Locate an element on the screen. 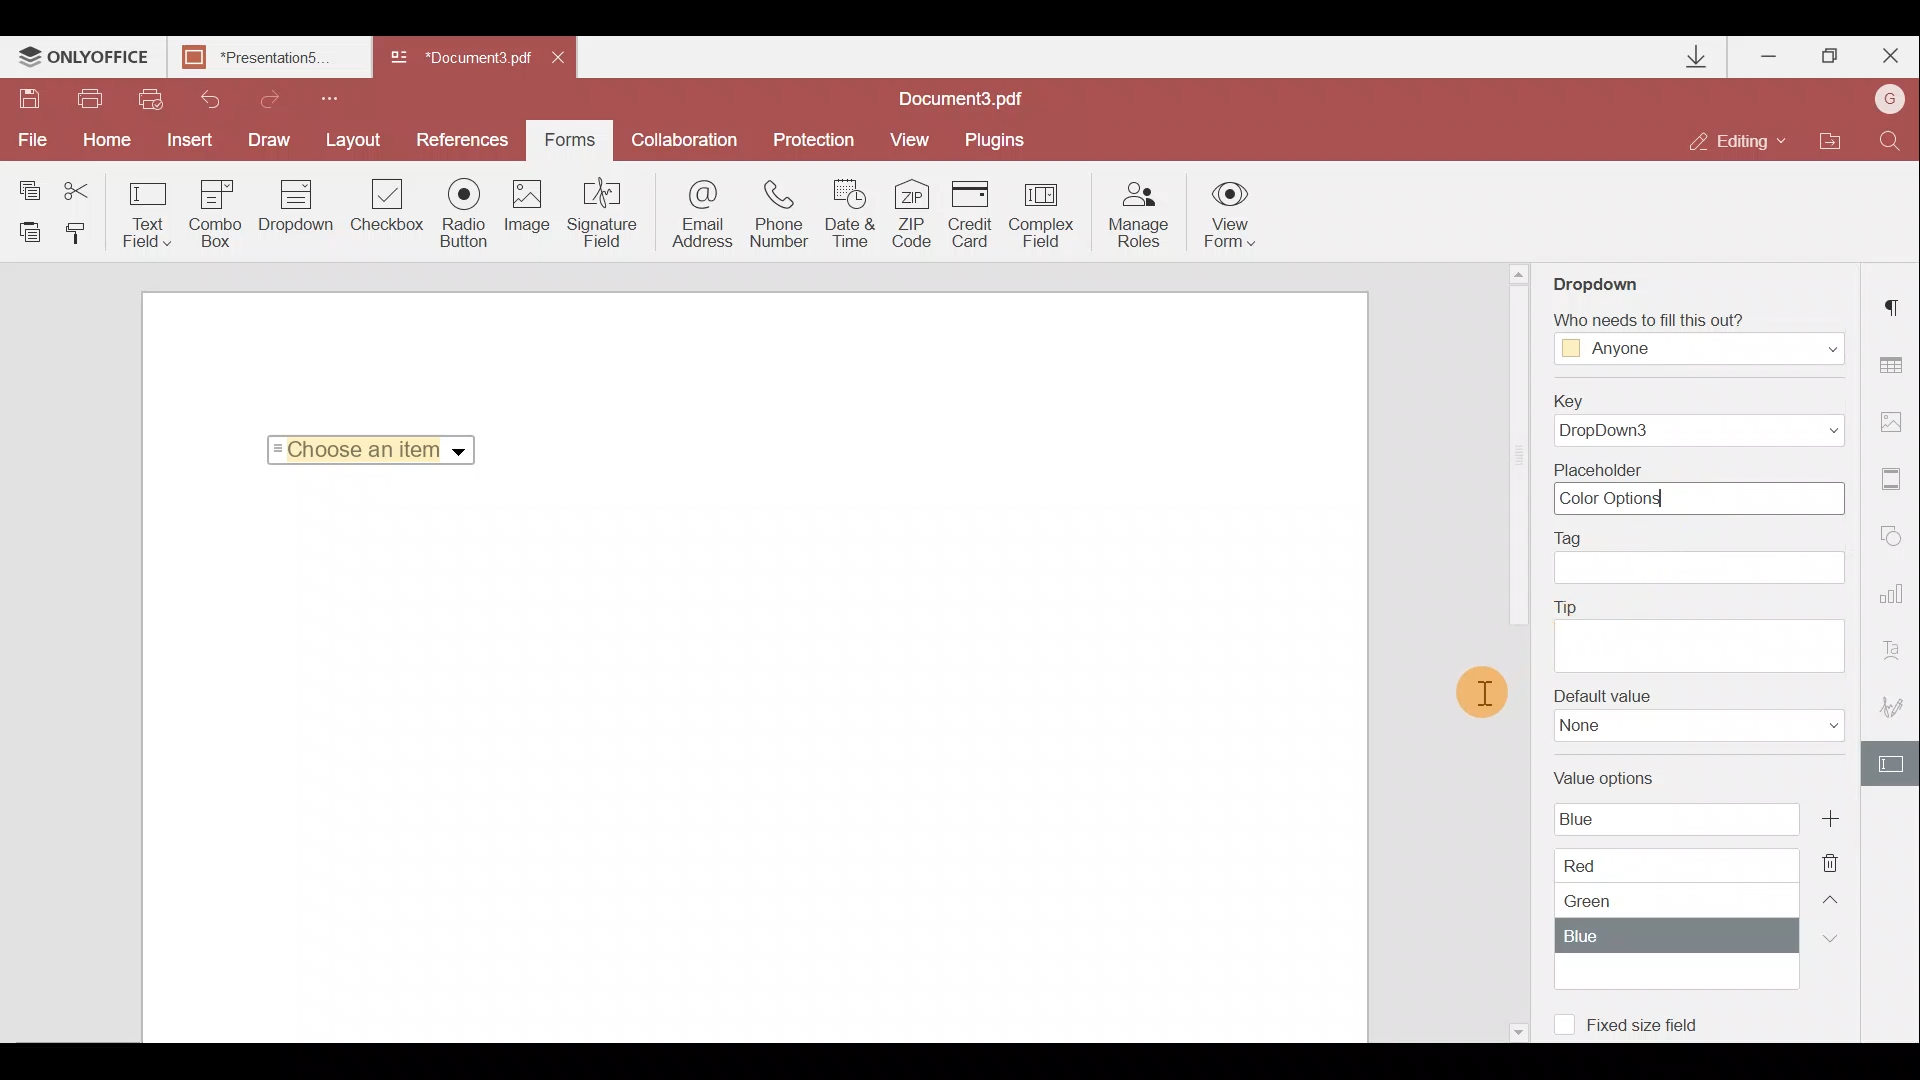 This screenshot has height=1080, width=1920. Text Art settings is located at coordinates (1898, 648).